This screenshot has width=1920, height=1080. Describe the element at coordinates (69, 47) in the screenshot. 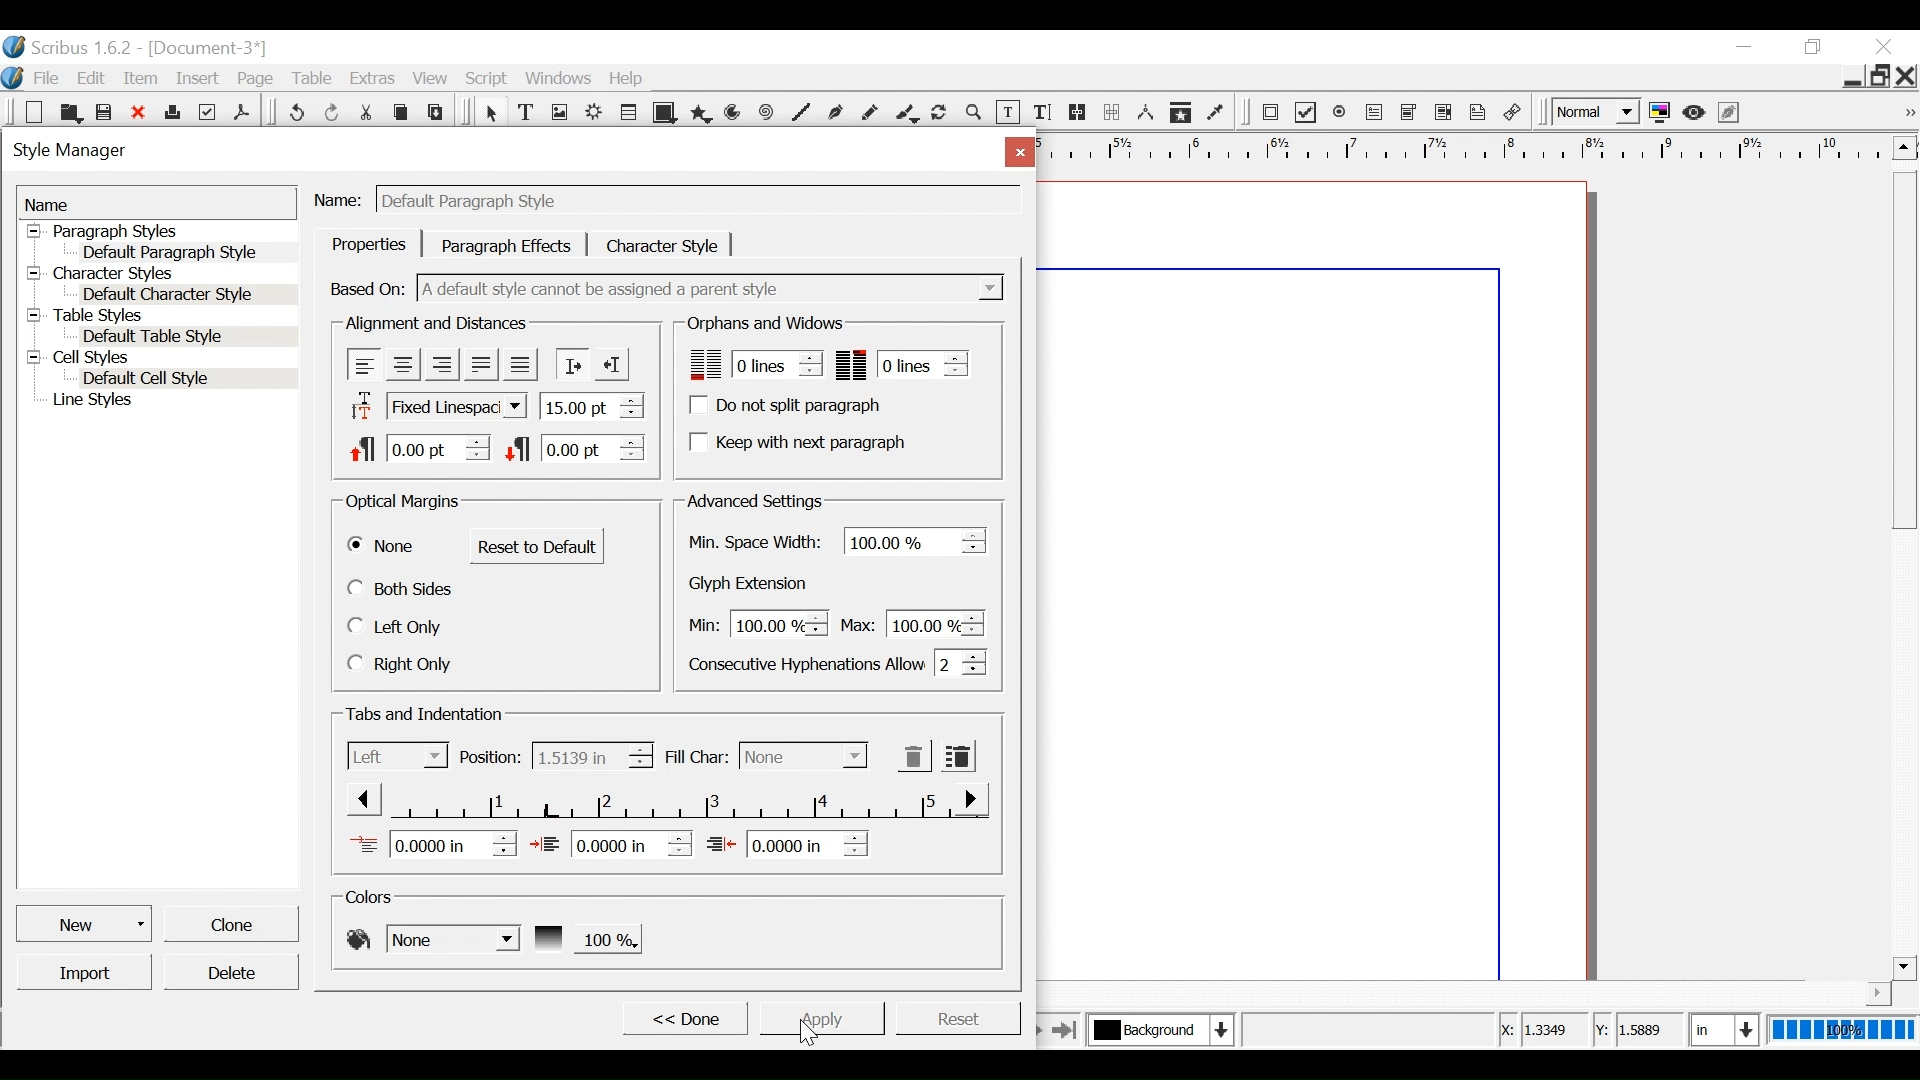

I see `Scribus version` at that location.